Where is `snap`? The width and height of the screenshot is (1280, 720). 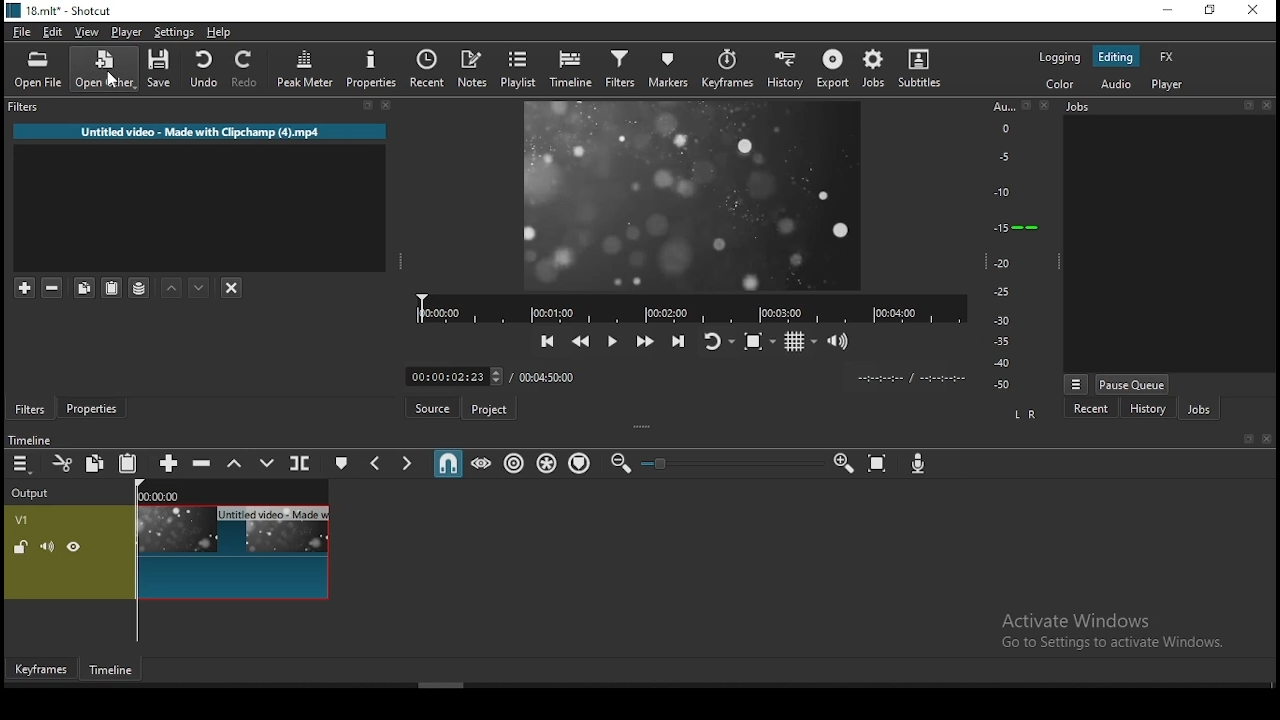
snap is located at coordinates (451, 466).